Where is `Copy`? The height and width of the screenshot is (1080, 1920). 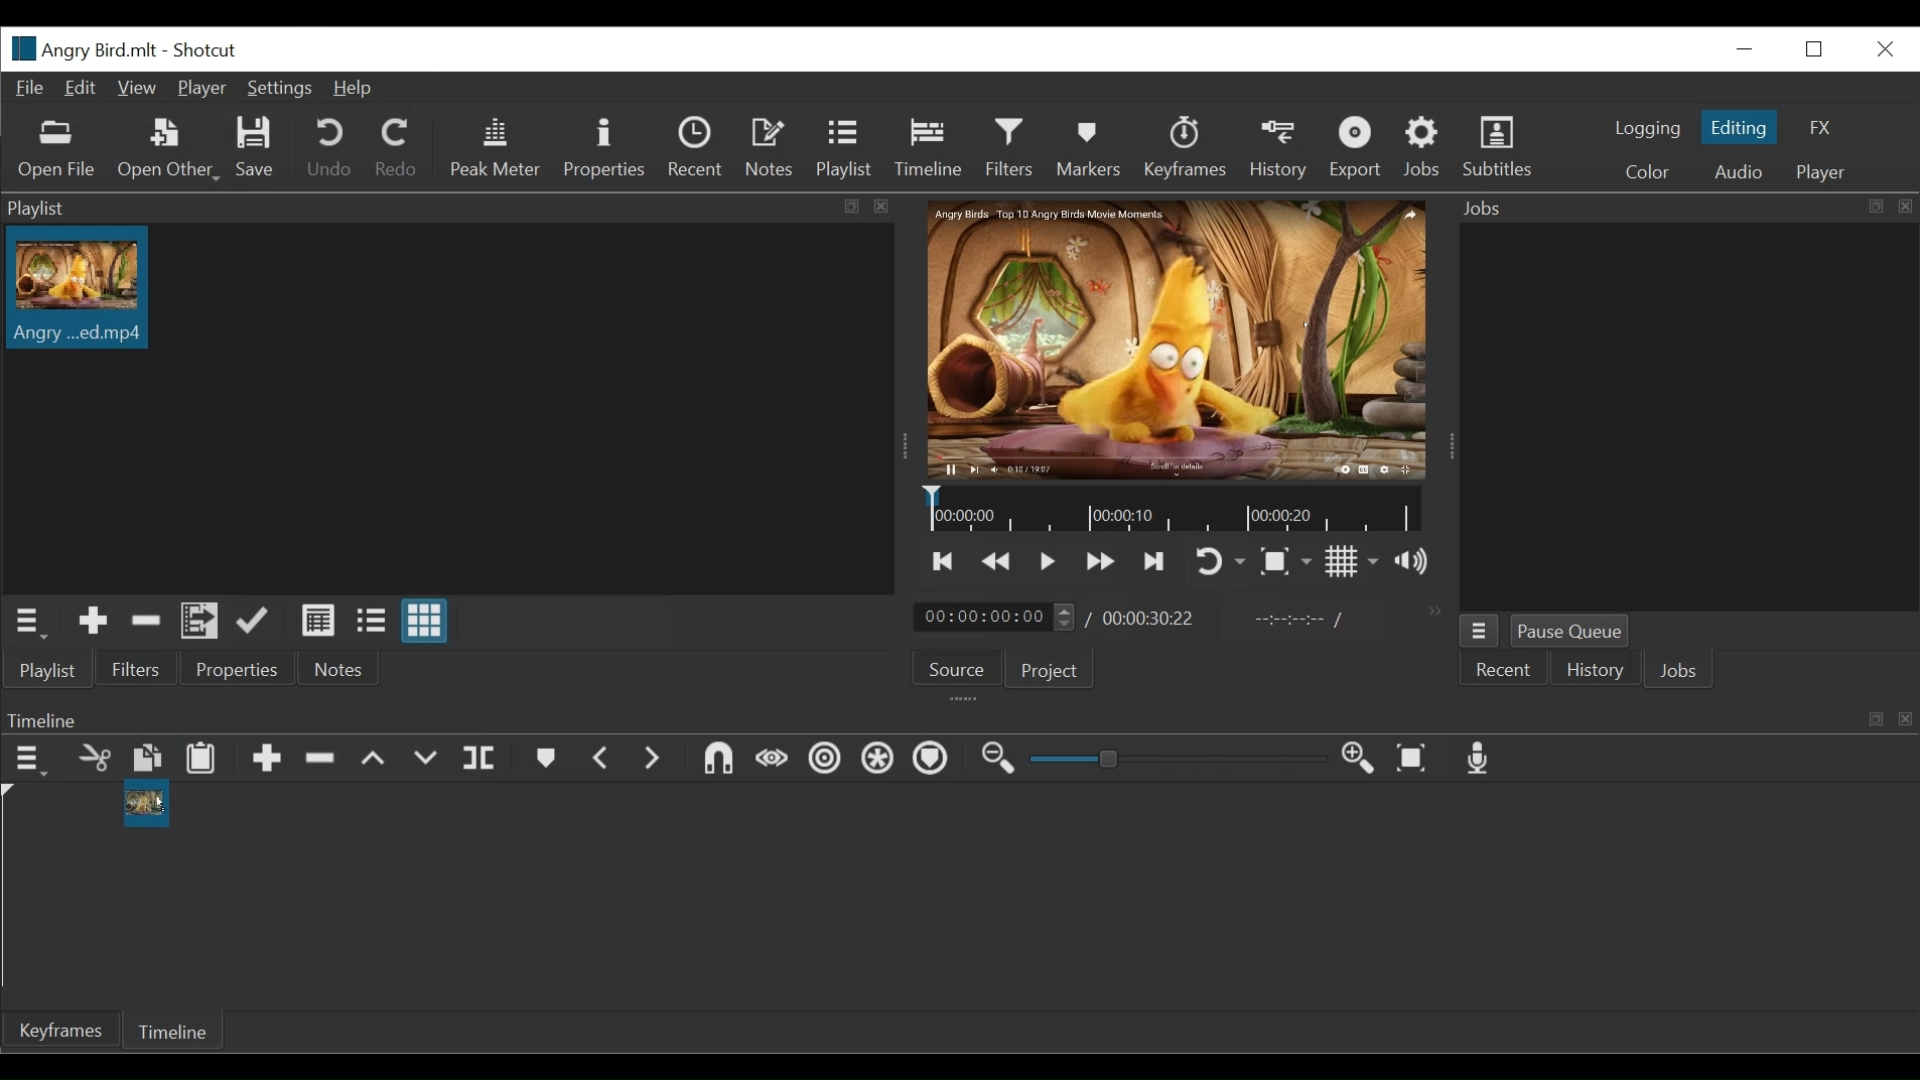
Copy is located at coordinates (147, 759).